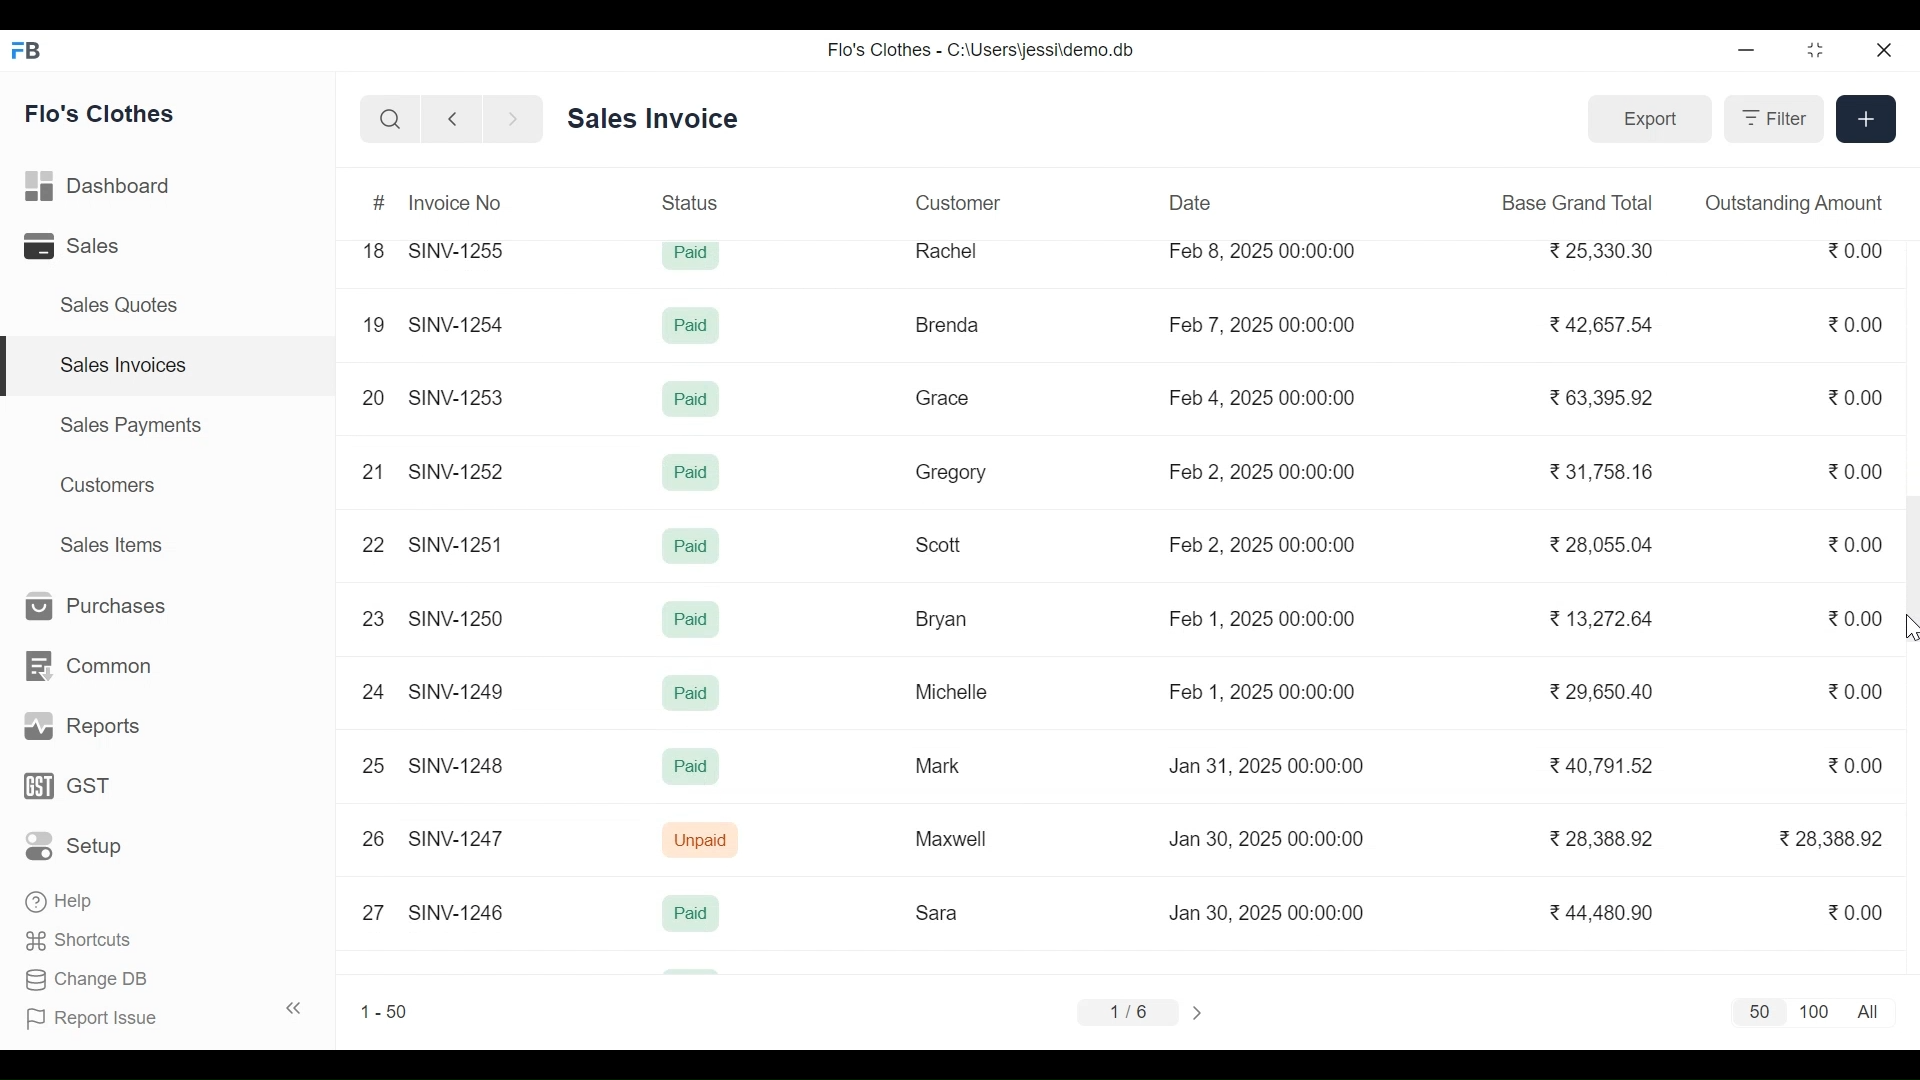  I want to click on Close, so click(1881, 51).